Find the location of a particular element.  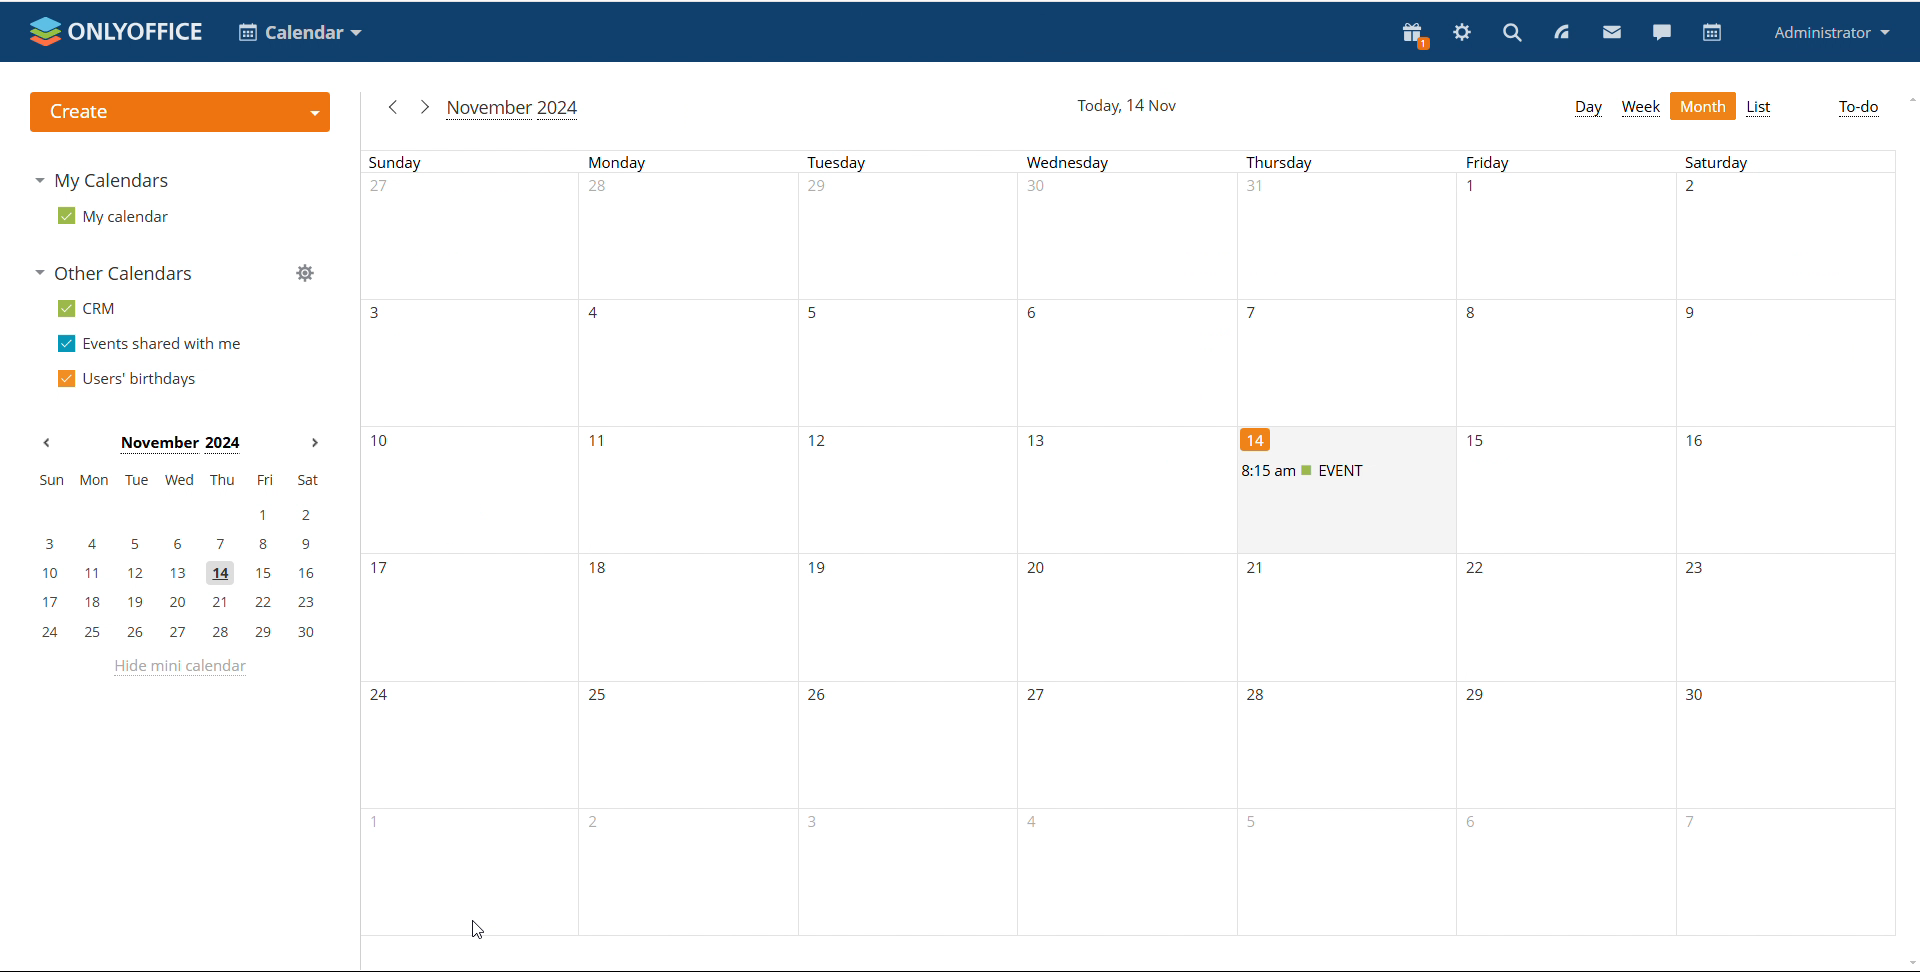

events shared with me is located at coordinates (150, 344).